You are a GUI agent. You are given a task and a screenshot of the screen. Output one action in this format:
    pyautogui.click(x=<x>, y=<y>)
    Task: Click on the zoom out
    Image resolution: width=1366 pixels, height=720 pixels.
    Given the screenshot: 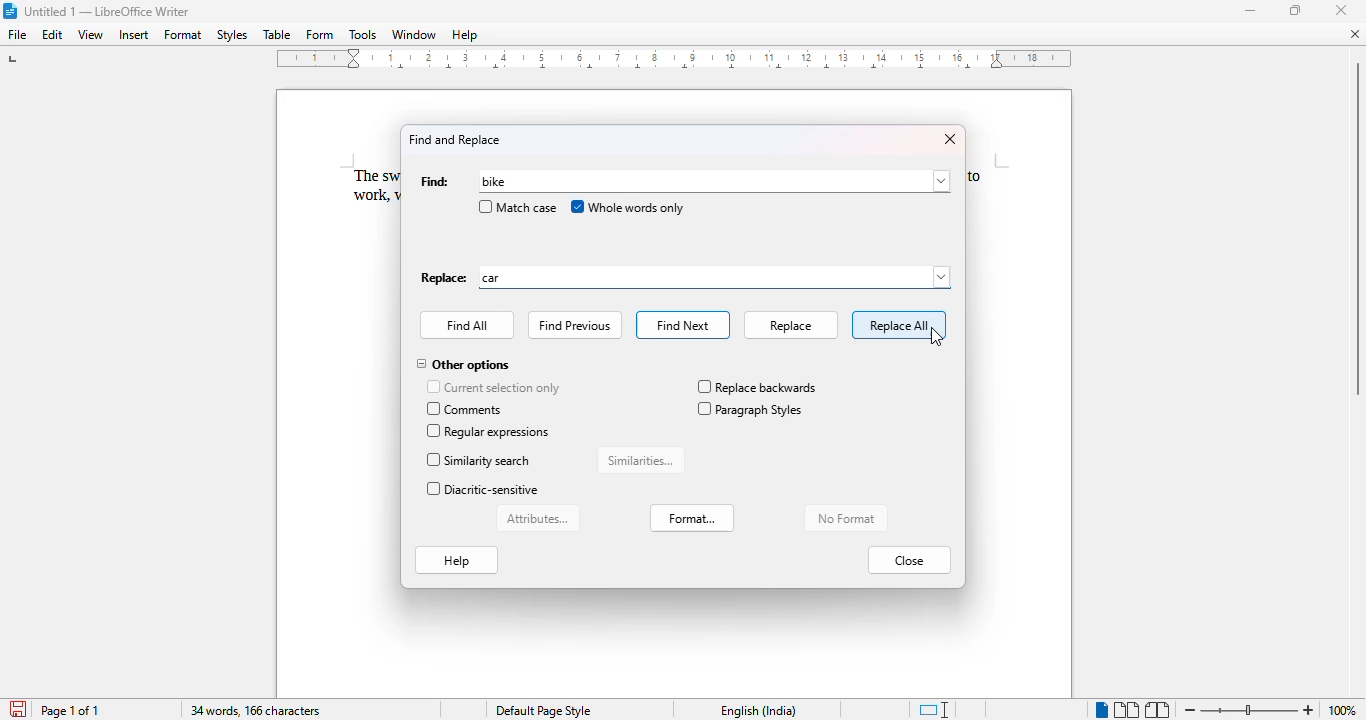 What is the action you would take?
    pyautogui.click(x=1188, y=708)
    